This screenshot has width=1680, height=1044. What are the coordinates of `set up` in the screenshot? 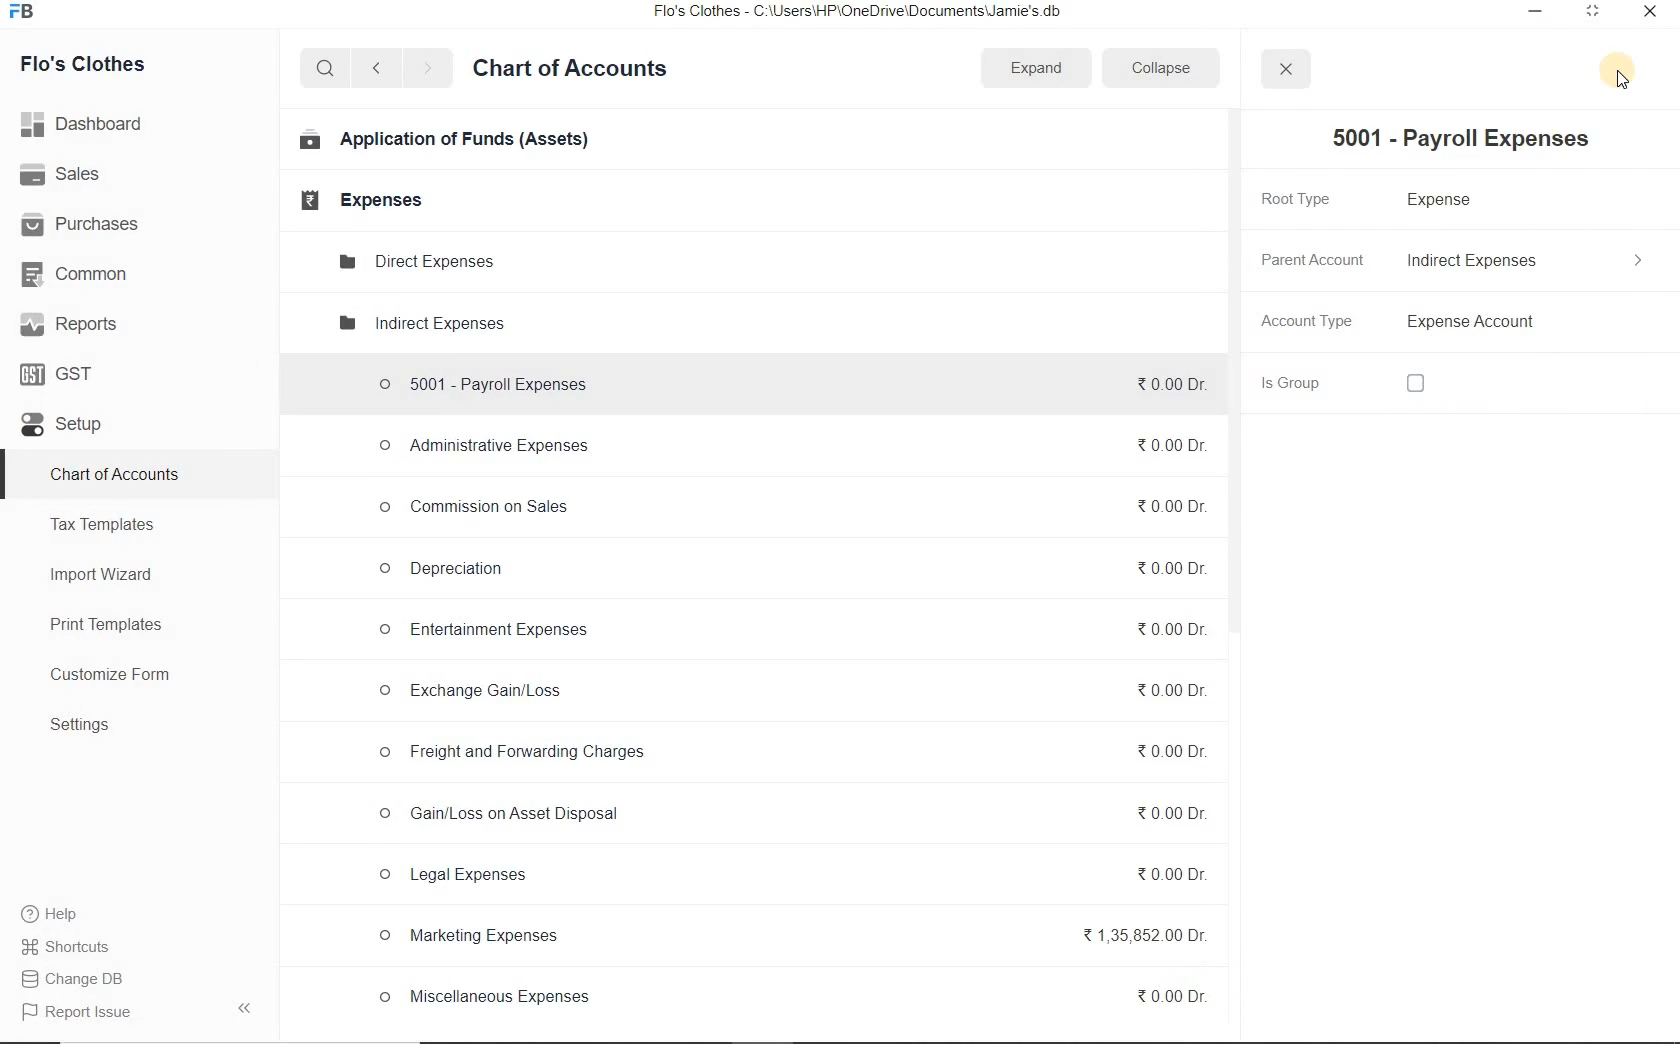 It's located at (62, 426).